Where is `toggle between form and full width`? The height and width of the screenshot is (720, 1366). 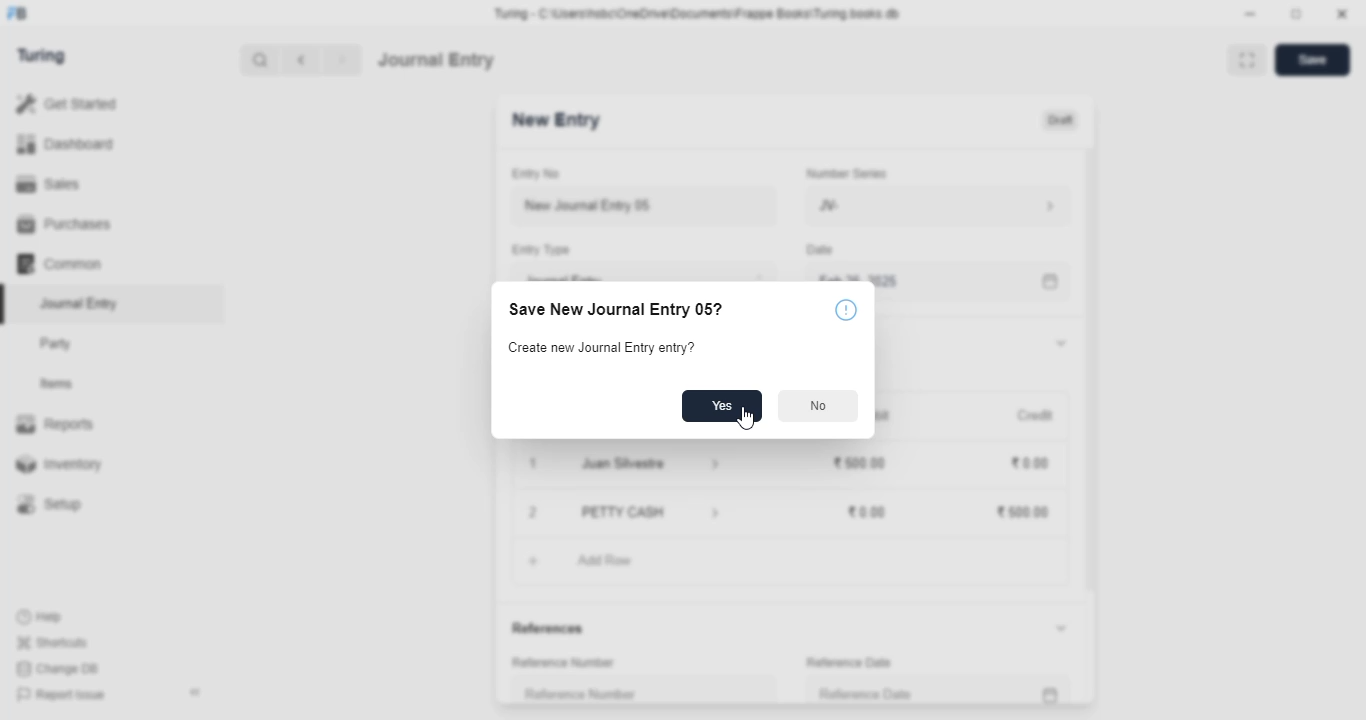 toggle between form and full width is located at coordinates (1246, 60).